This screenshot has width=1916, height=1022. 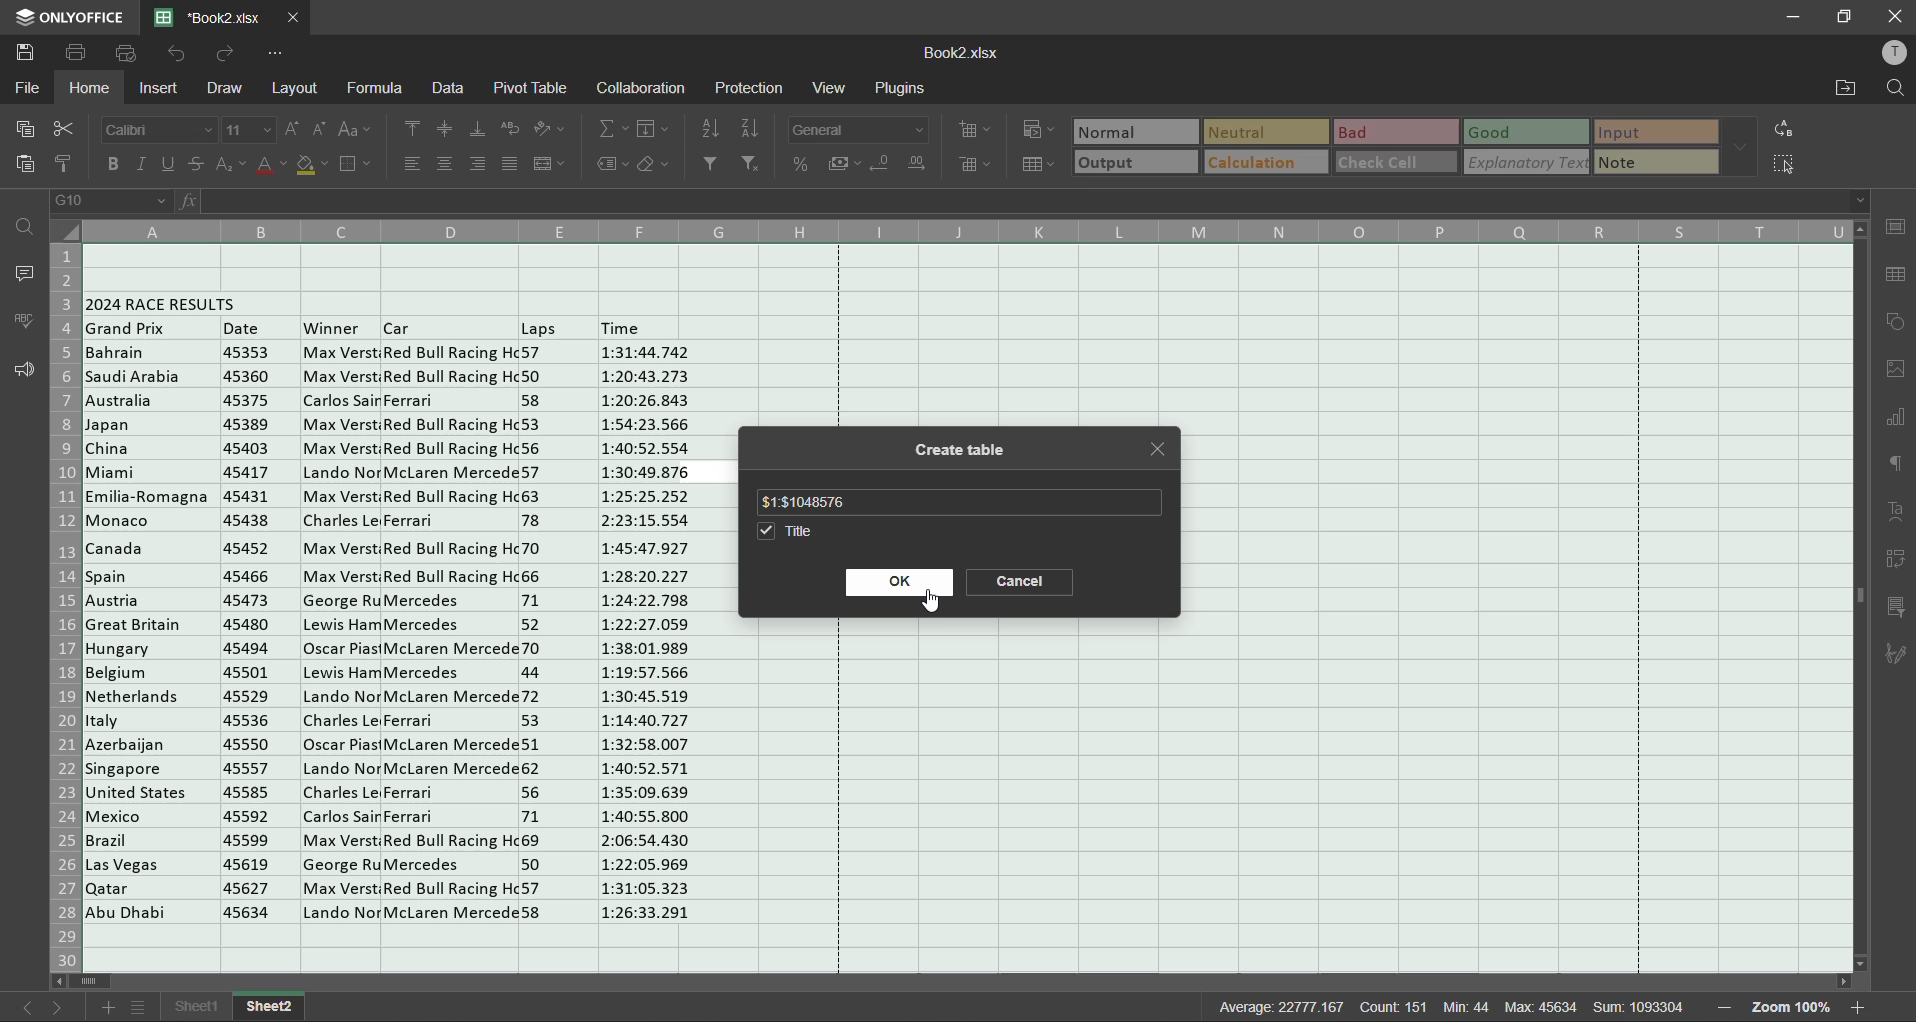 I want to click on grand prix, so click(x=127, y=328).